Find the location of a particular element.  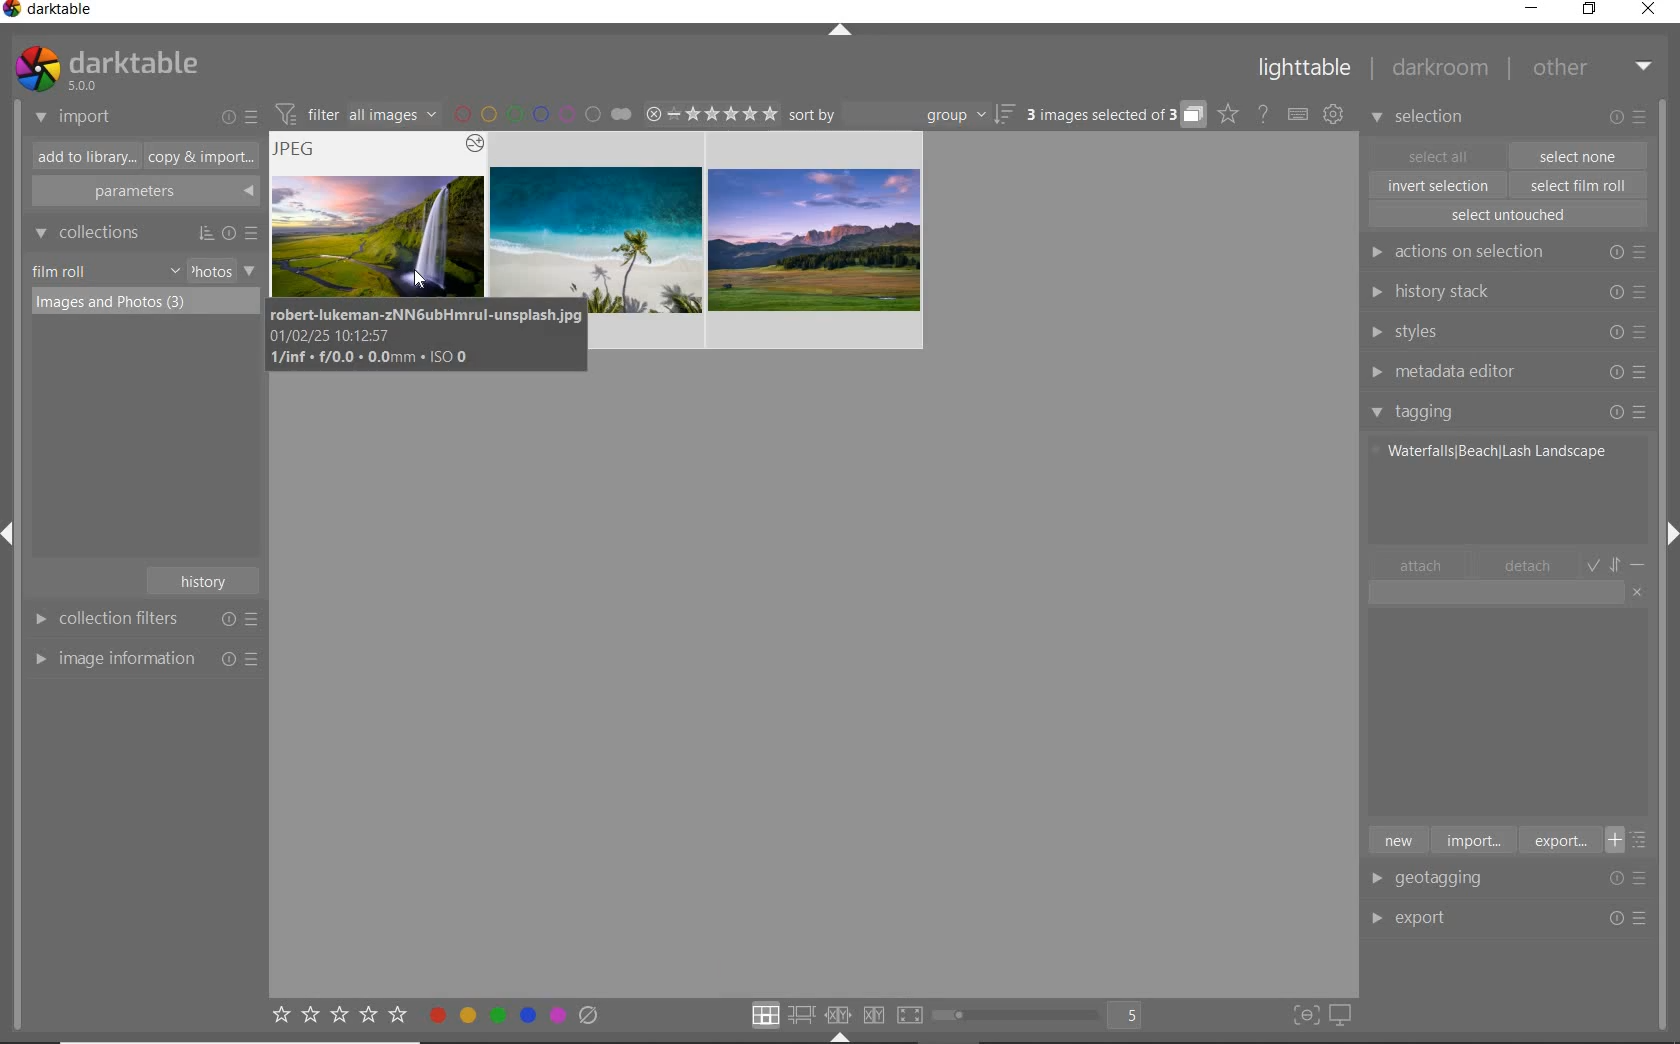

add to library is located at coordinates (81, 157).